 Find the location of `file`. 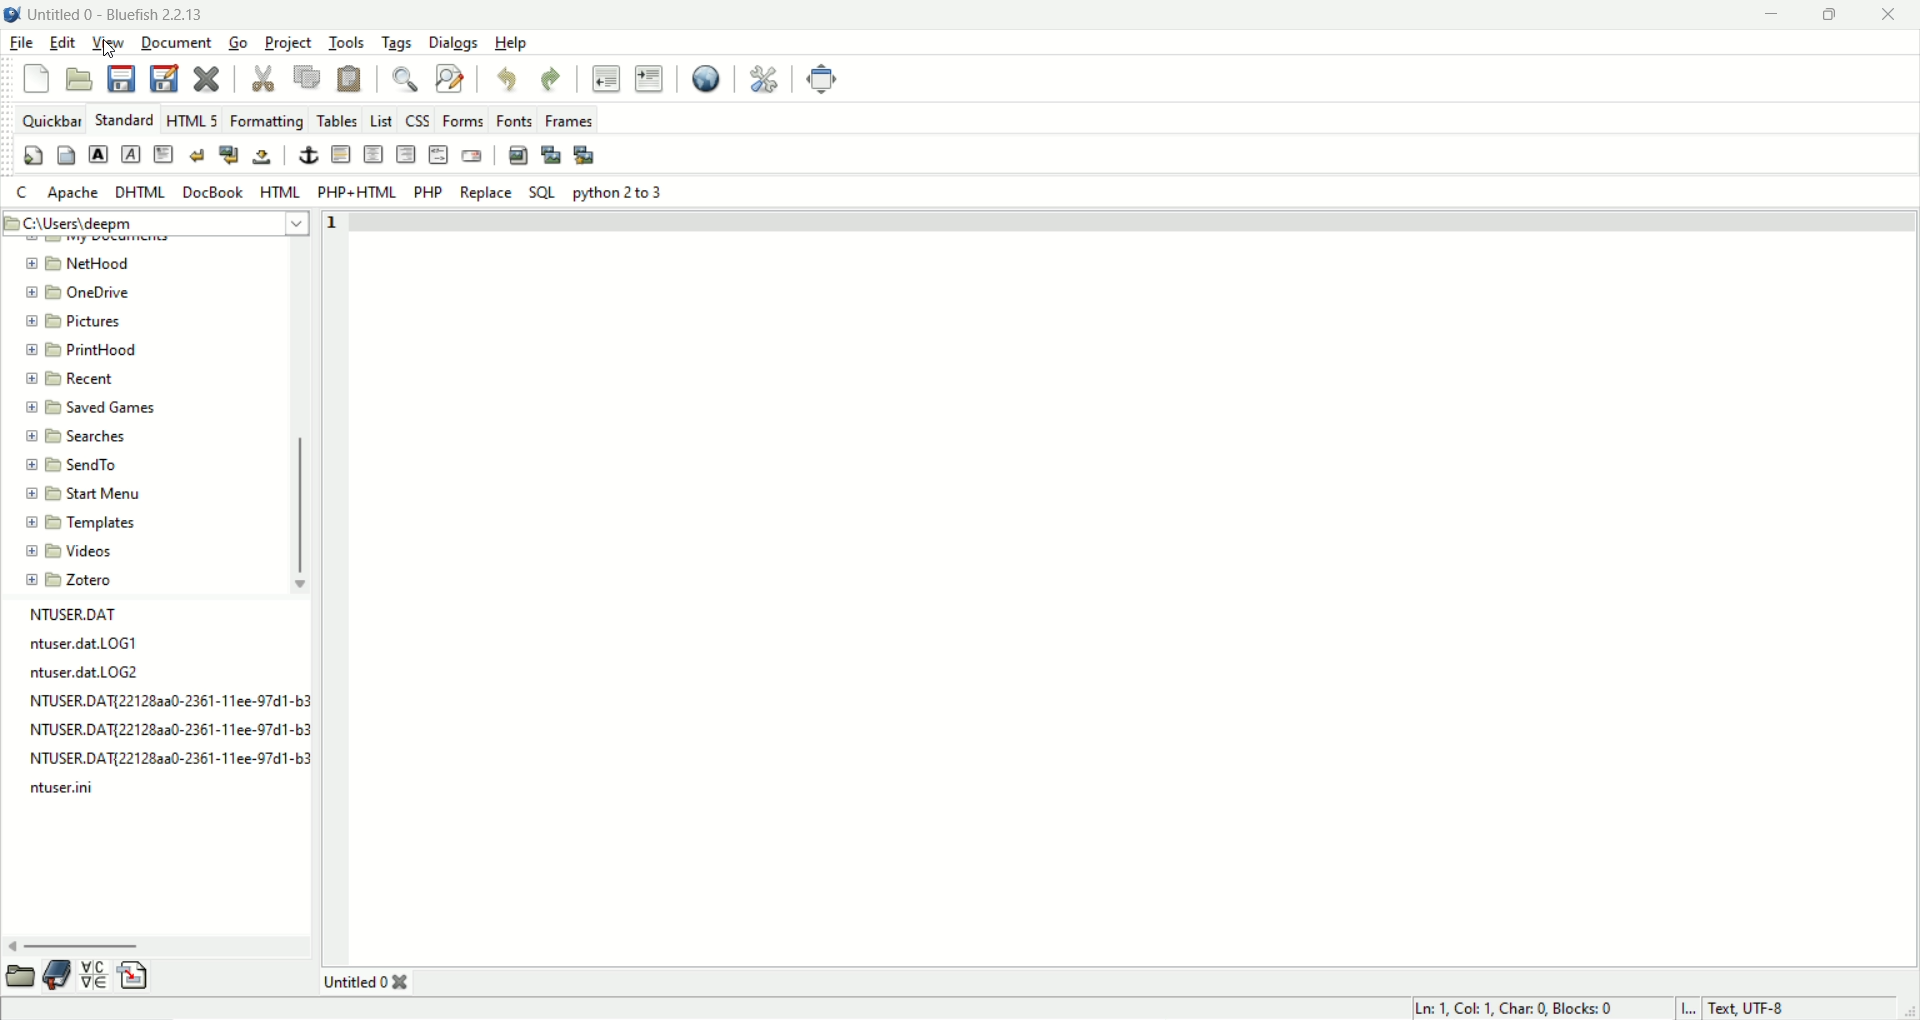

file is located at coordinates (94, 675).